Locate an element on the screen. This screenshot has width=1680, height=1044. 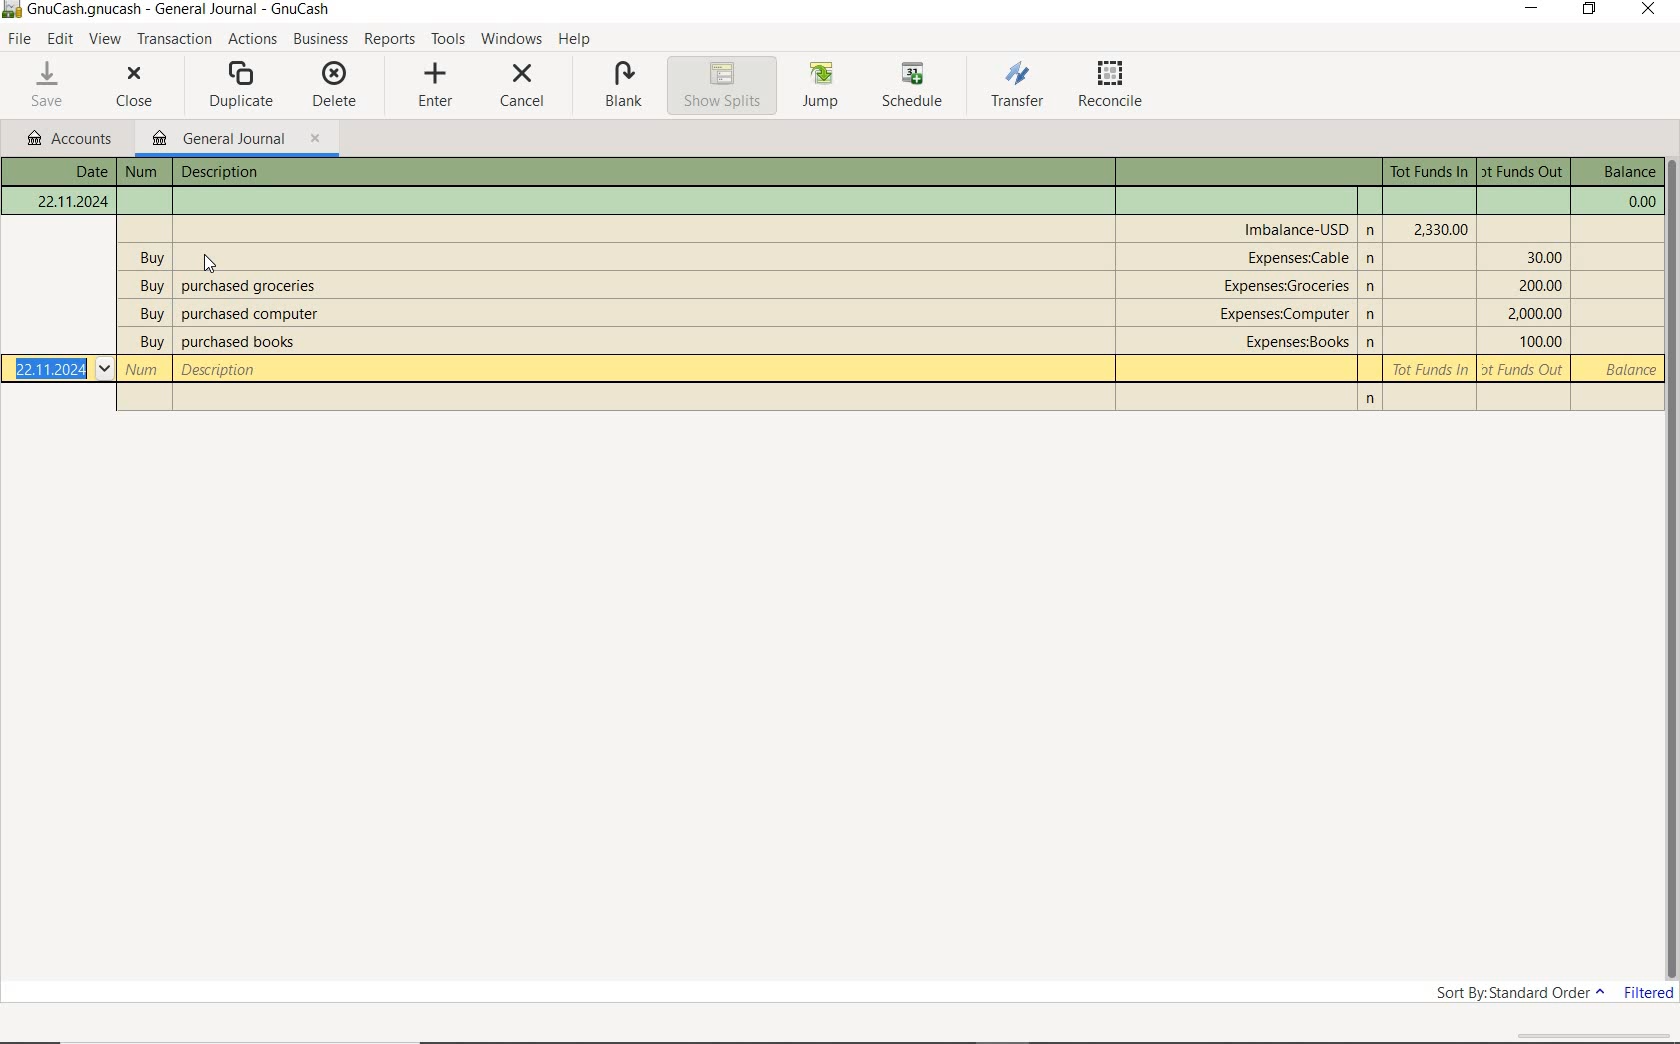
reconcile is located at coordinates (1115, 88).